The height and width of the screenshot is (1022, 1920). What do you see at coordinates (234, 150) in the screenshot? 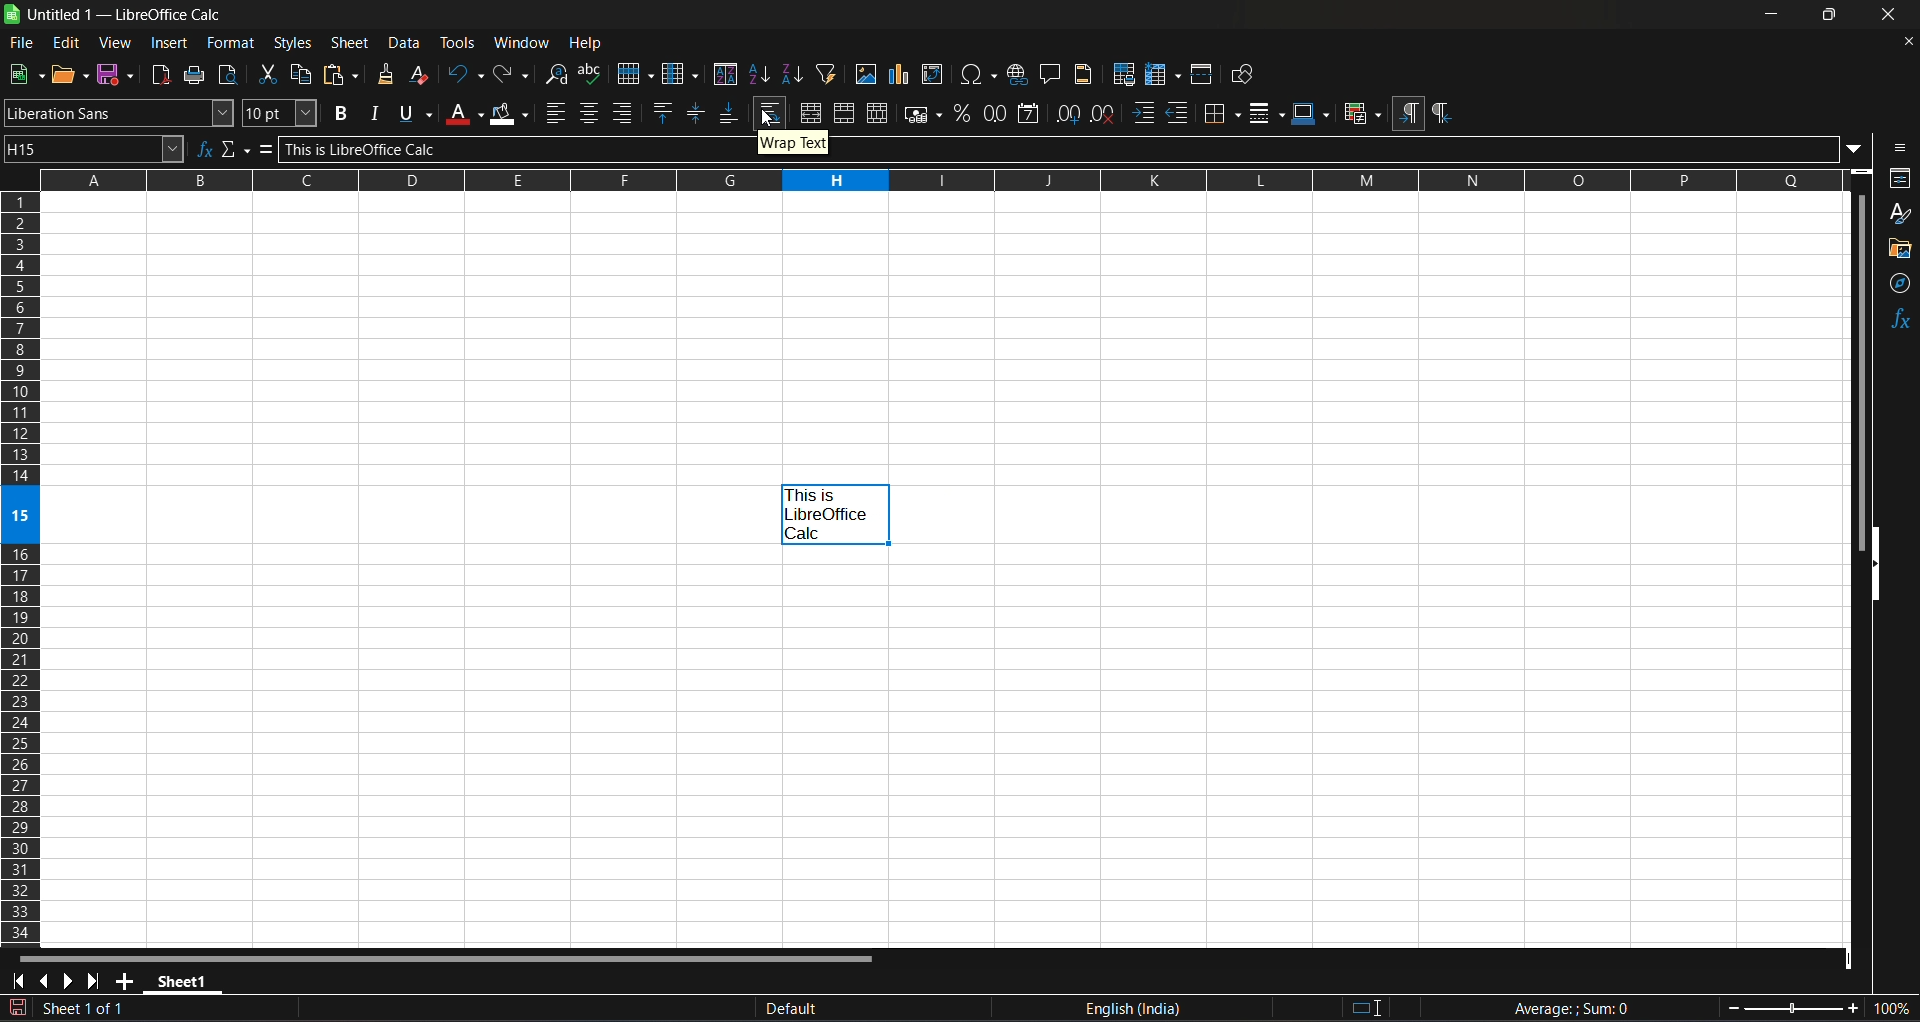
I see `select function` at bounding box center [234, 150].